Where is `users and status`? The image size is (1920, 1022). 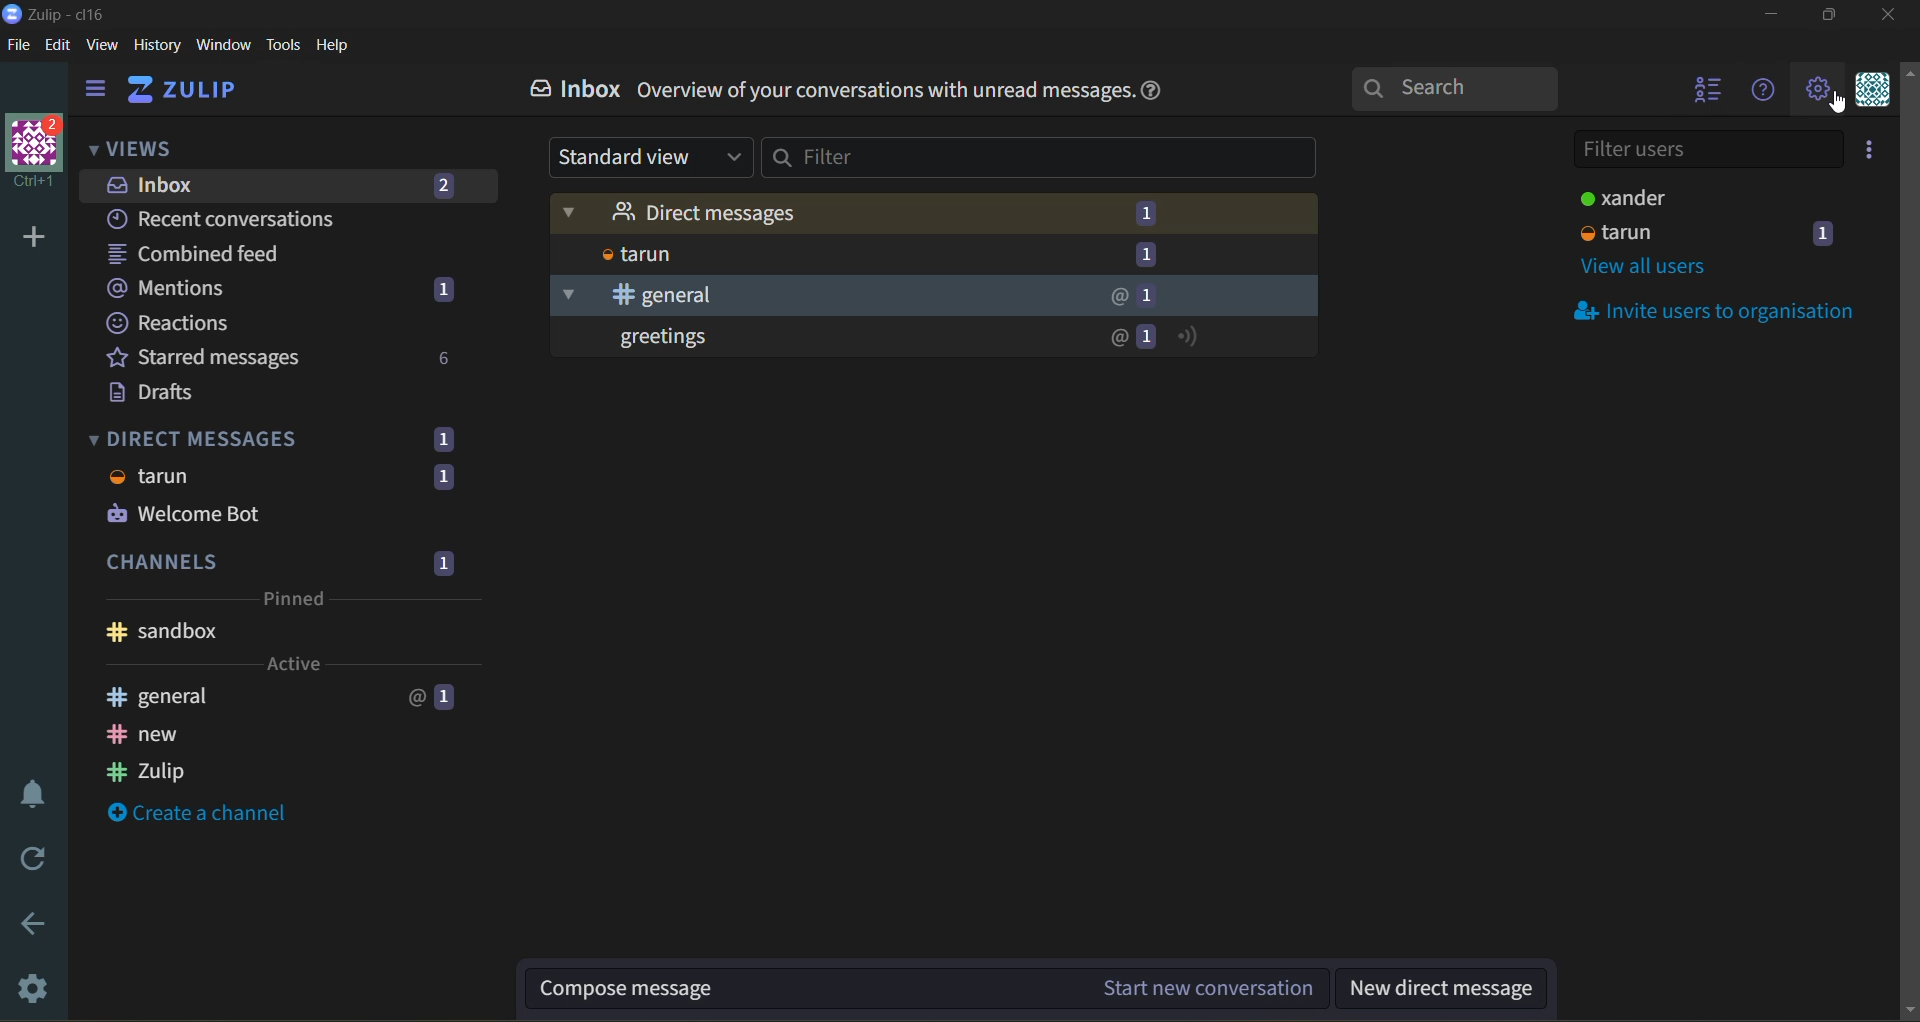 users and status is located at coordinates (1714, 232).